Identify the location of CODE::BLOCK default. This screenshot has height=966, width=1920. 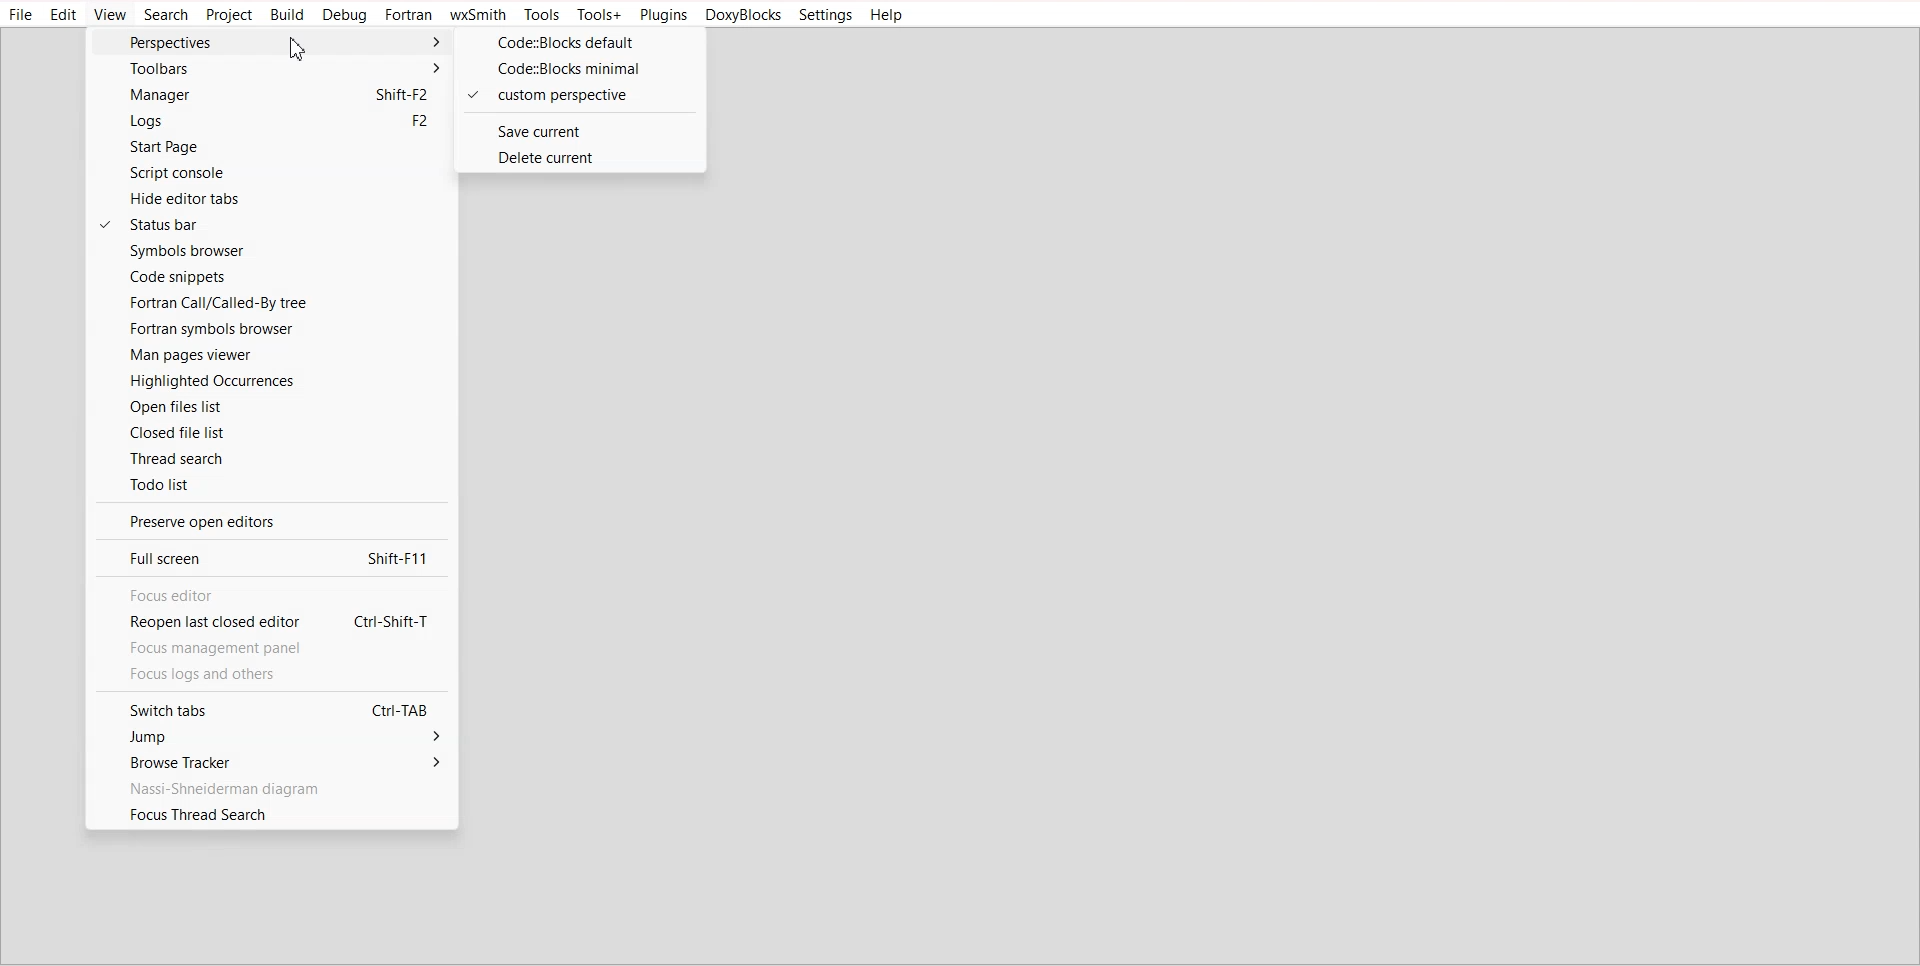
(581, 42).